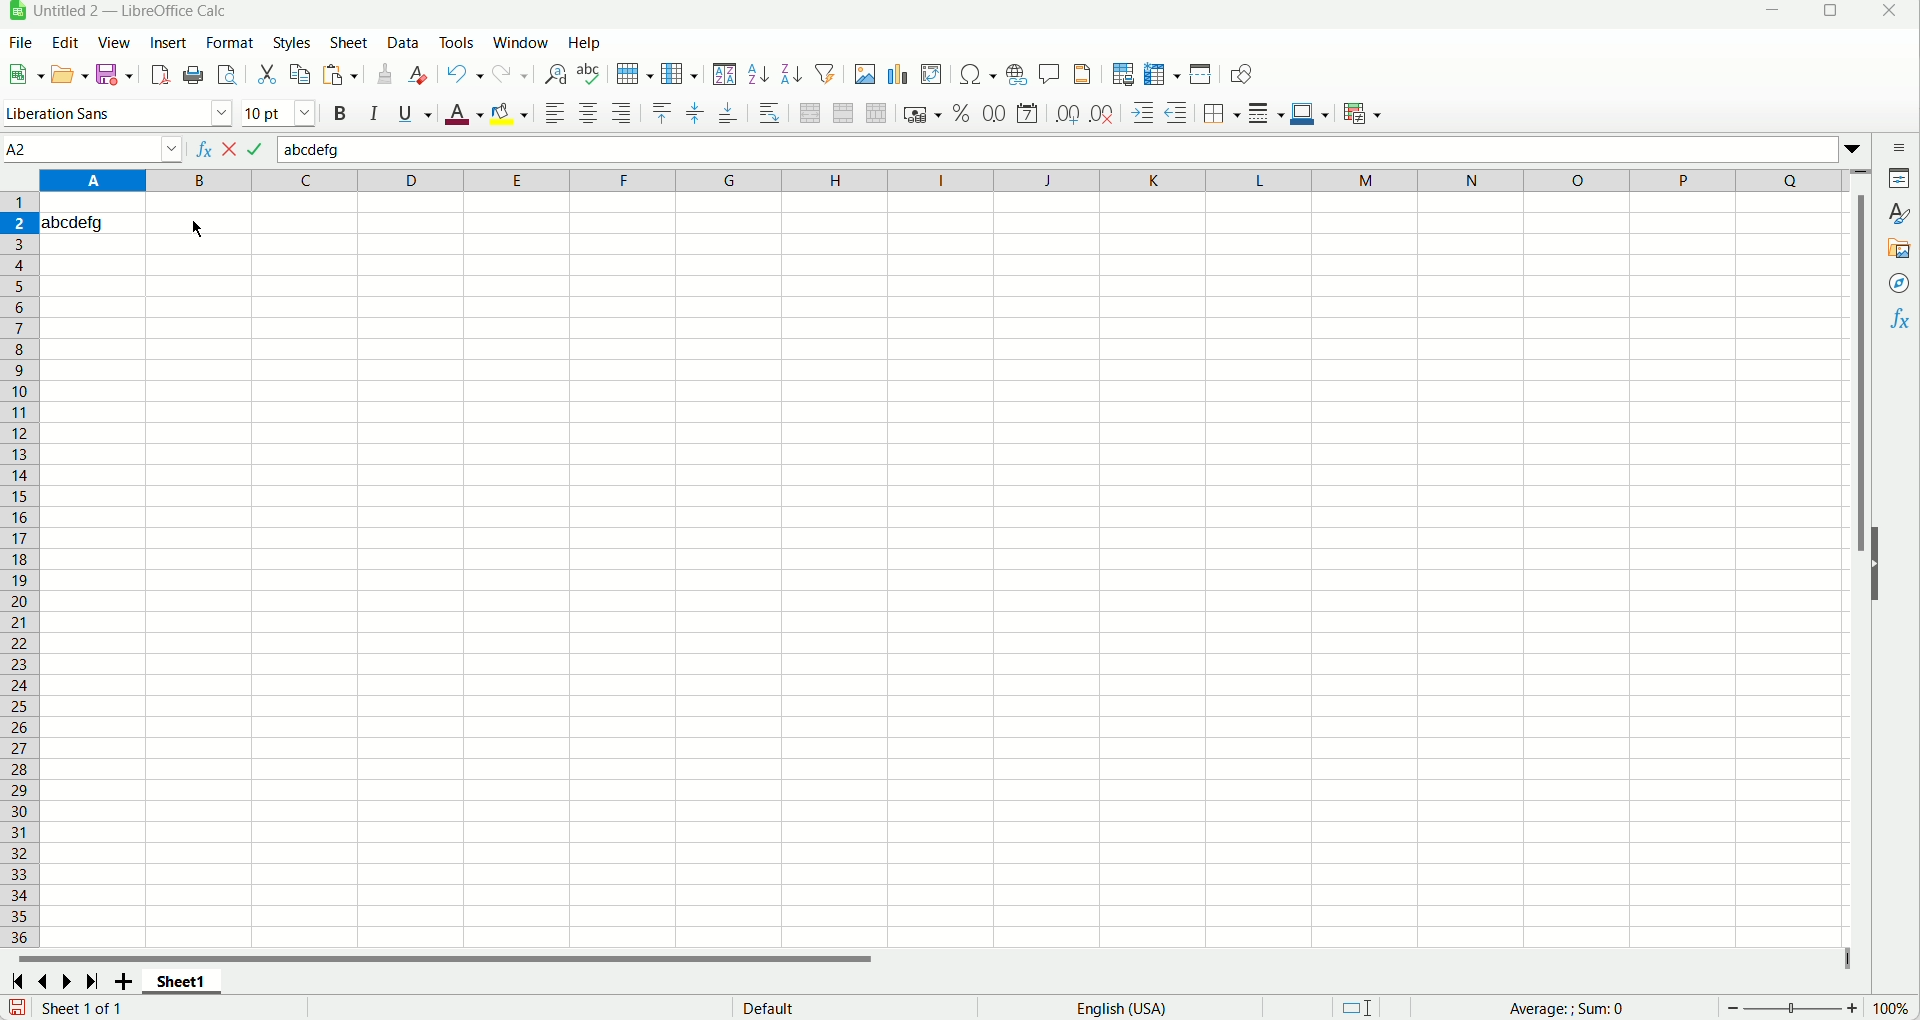 The height and width of the screenshot is (1020, 1920). Describe the element at coordinates (1898, 147) in the screenshot. I see `sidebar settings` at that location.